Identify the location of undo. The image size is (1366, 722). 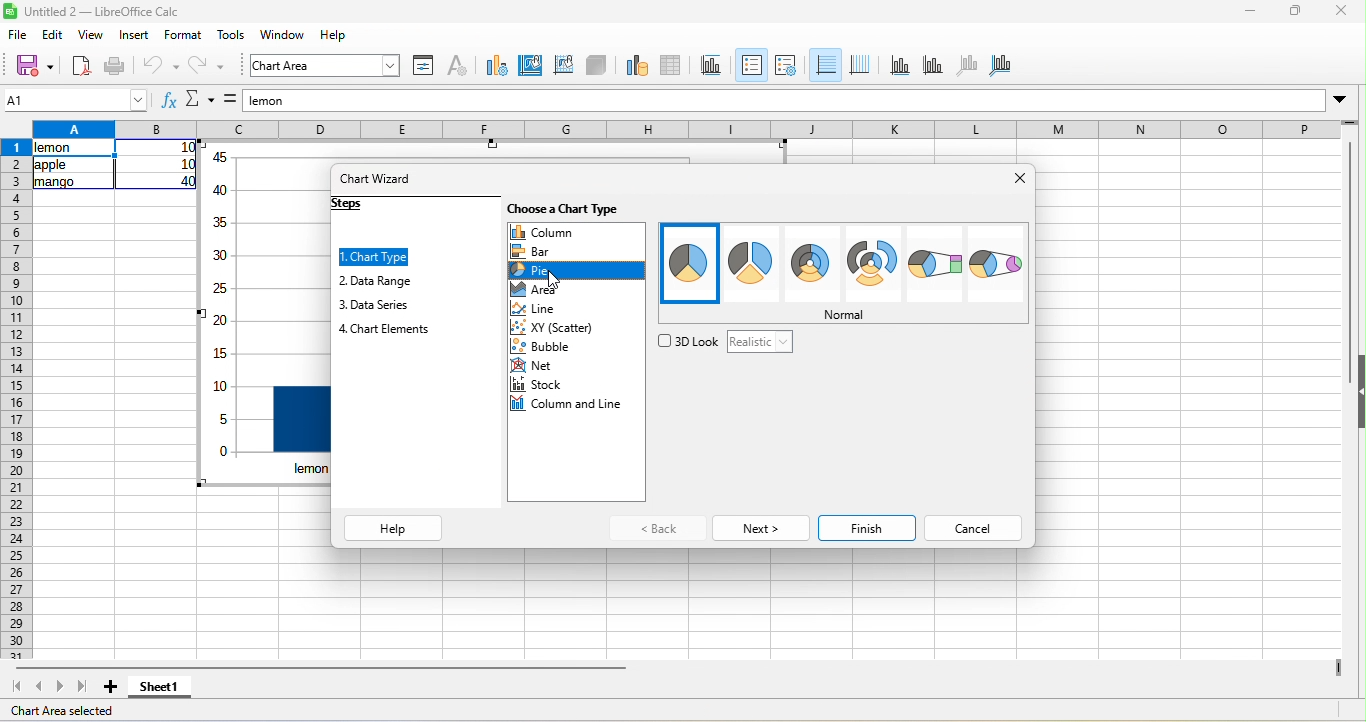
(165, 64).